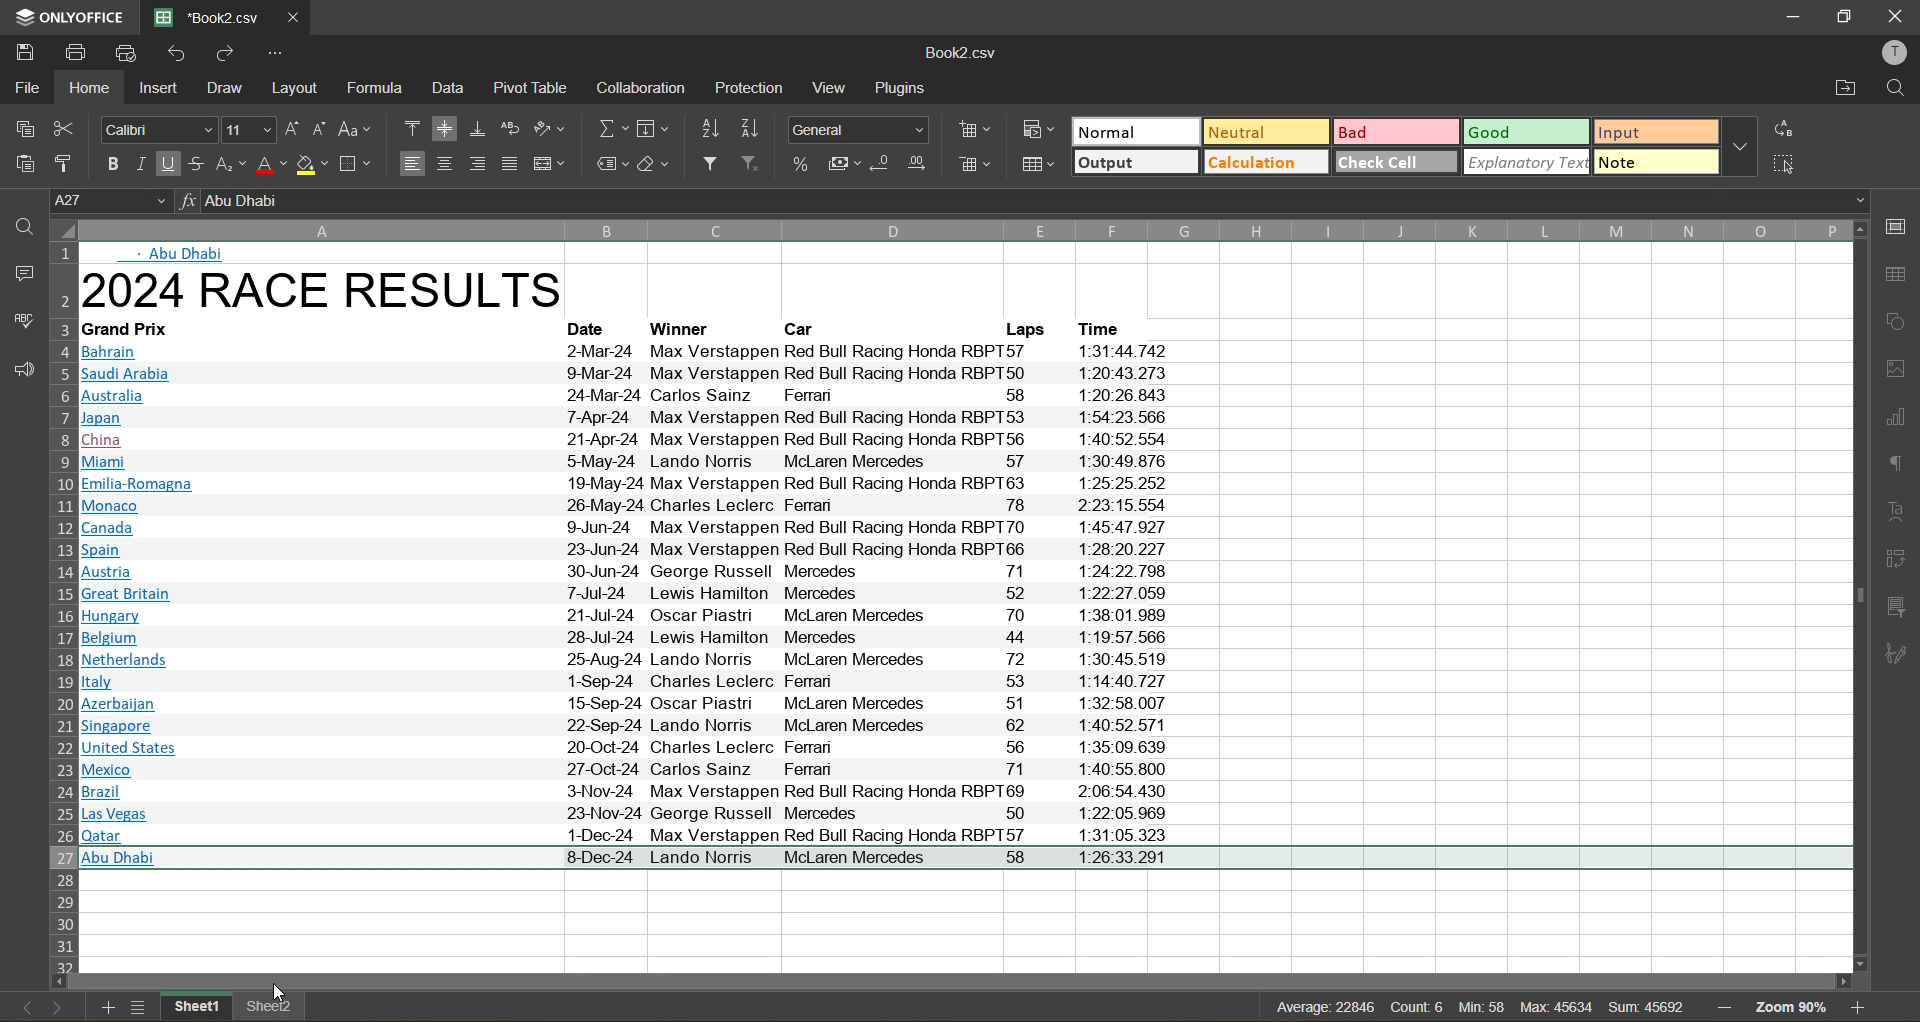 The width and height of the screenshot is (1920, 1022). What do you see at coordinates (917, 164) in the screenshot?
I see `increase decimal` at bounding box center [917, 164].